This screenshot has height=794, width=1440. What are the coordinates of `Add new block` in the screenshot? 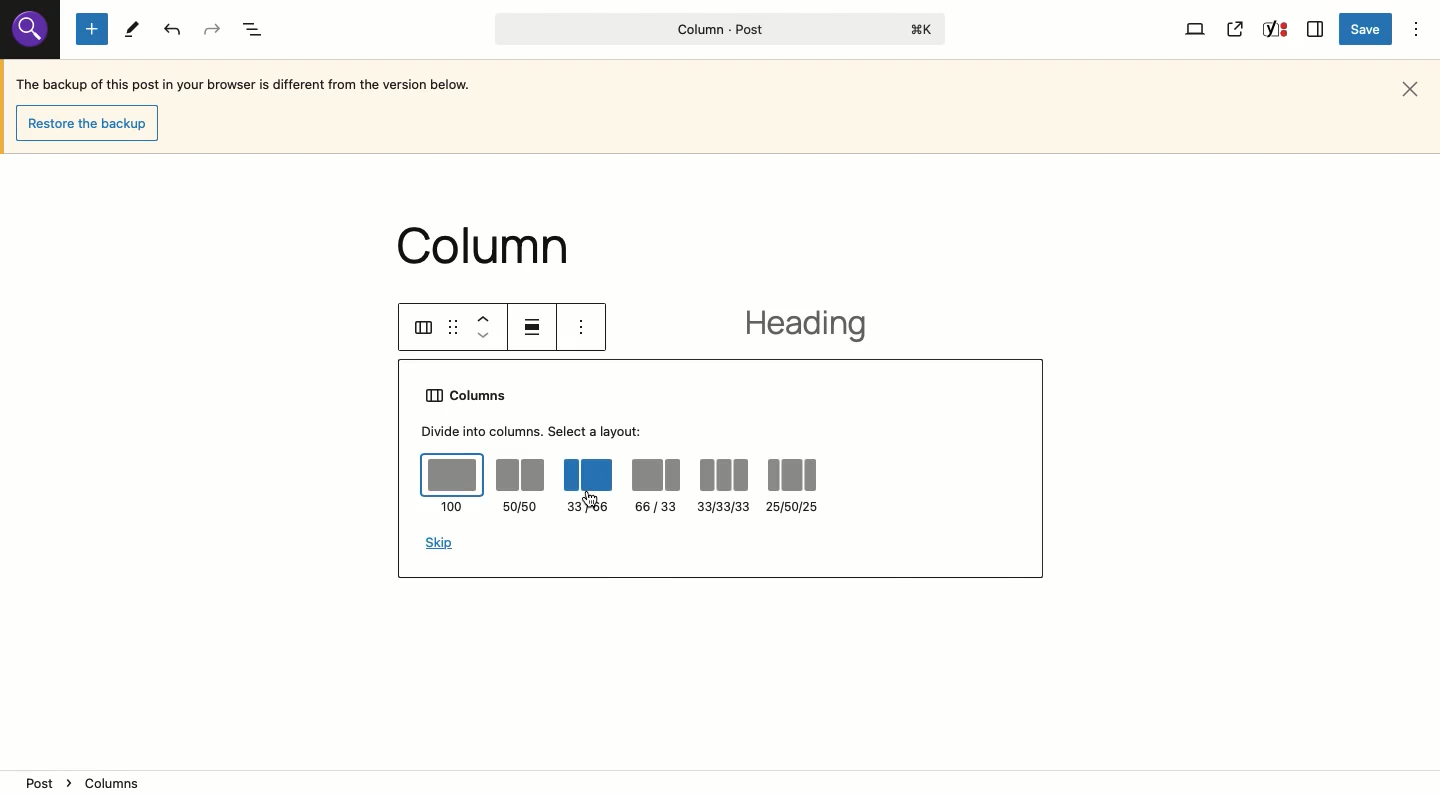 It's located at (92, 30).